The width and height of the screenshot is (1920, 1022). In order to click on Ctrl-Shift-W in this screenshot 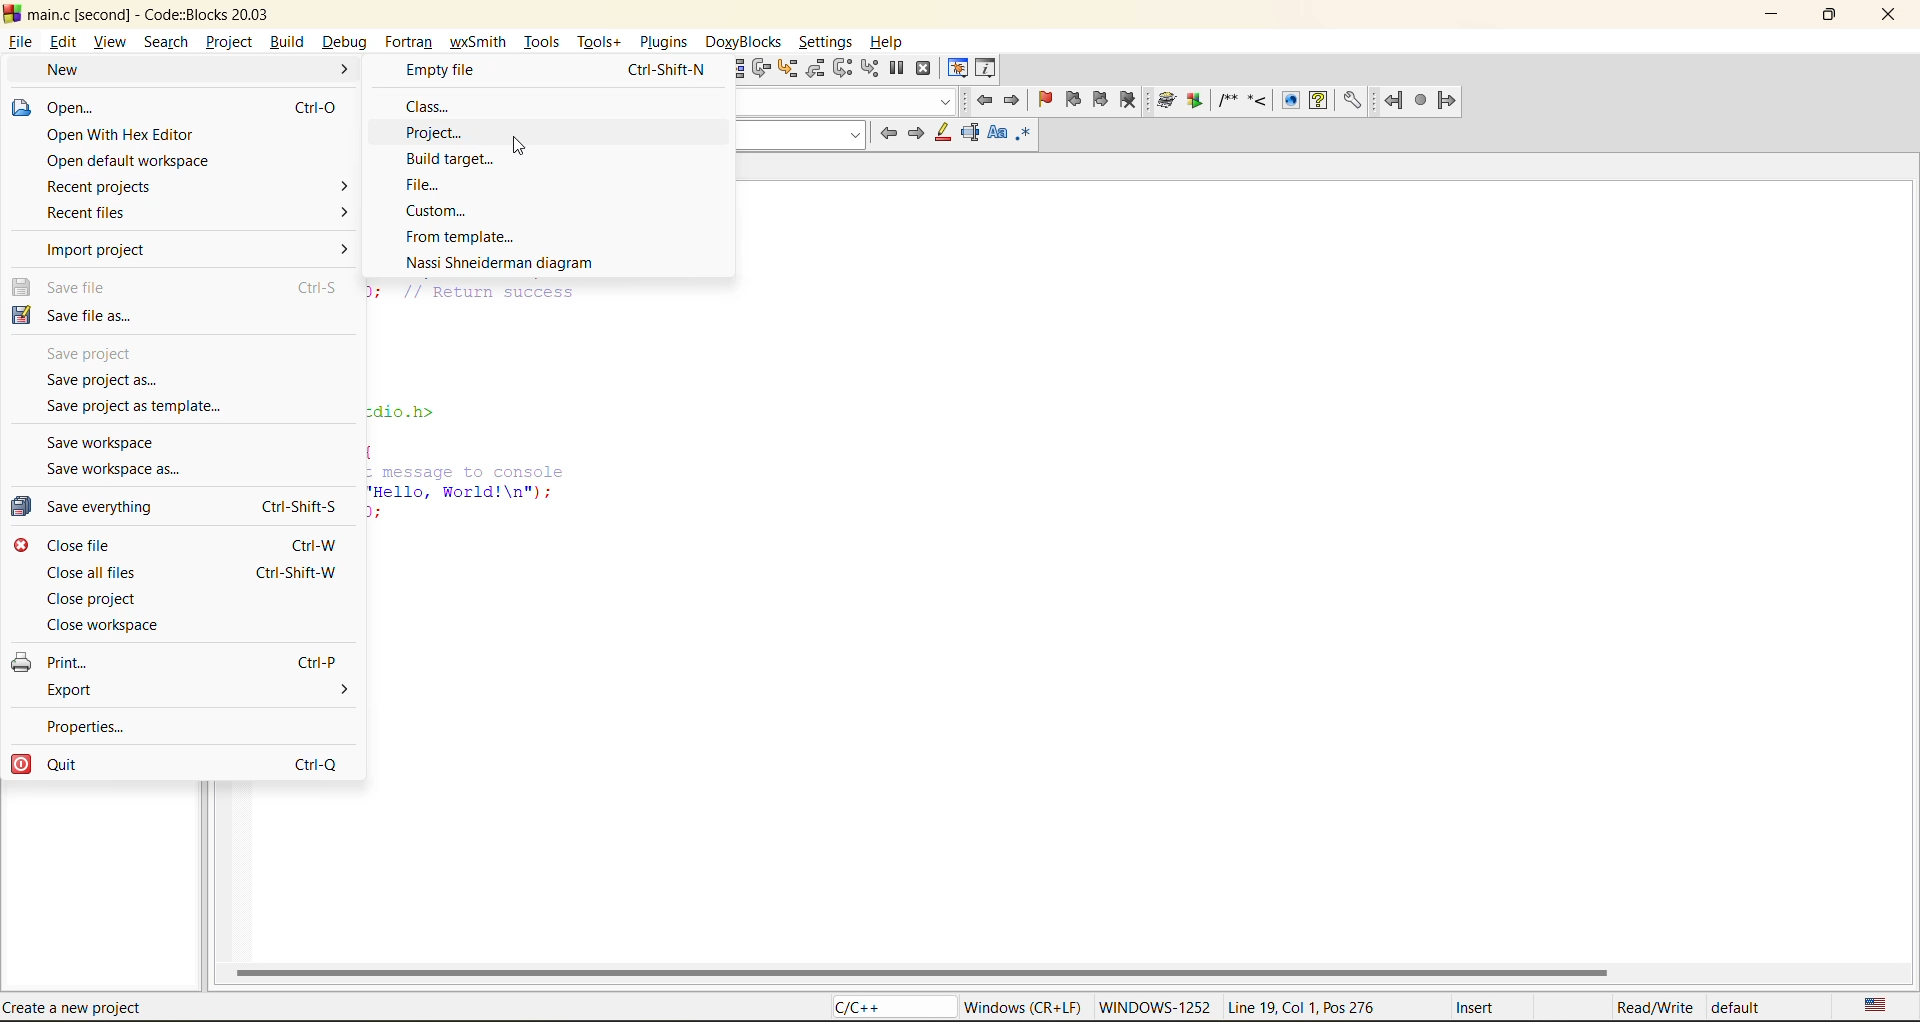, I will do `click(300, 572)`.